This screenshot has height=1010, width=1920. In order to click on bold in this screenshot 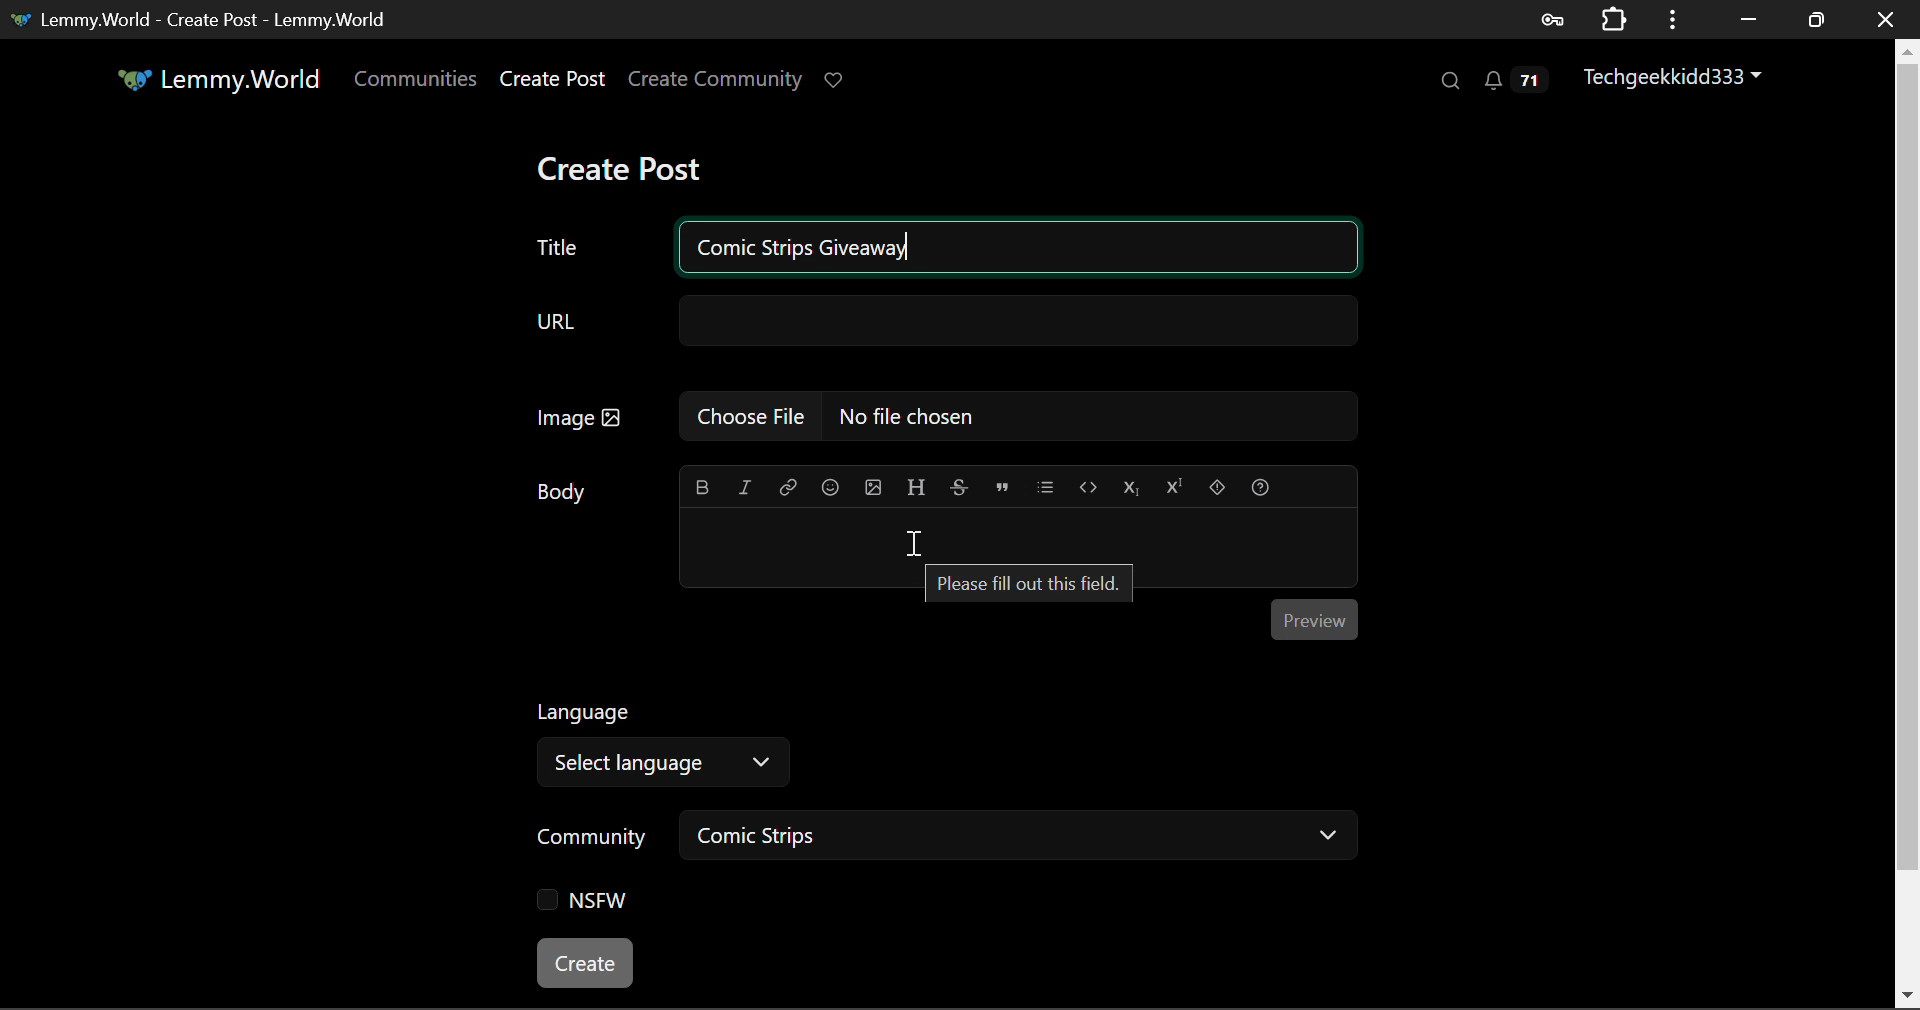, I will do `click(706, 483)`.